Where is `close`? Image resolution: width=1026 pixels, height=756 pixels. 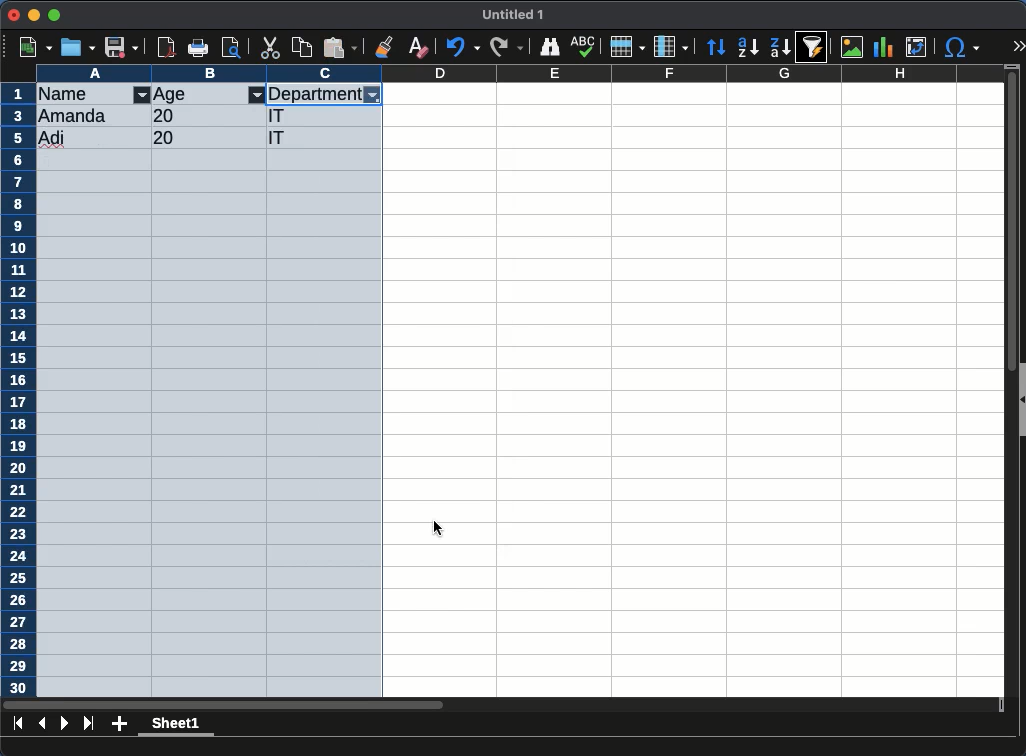
close is located at coordinates (14, 16).